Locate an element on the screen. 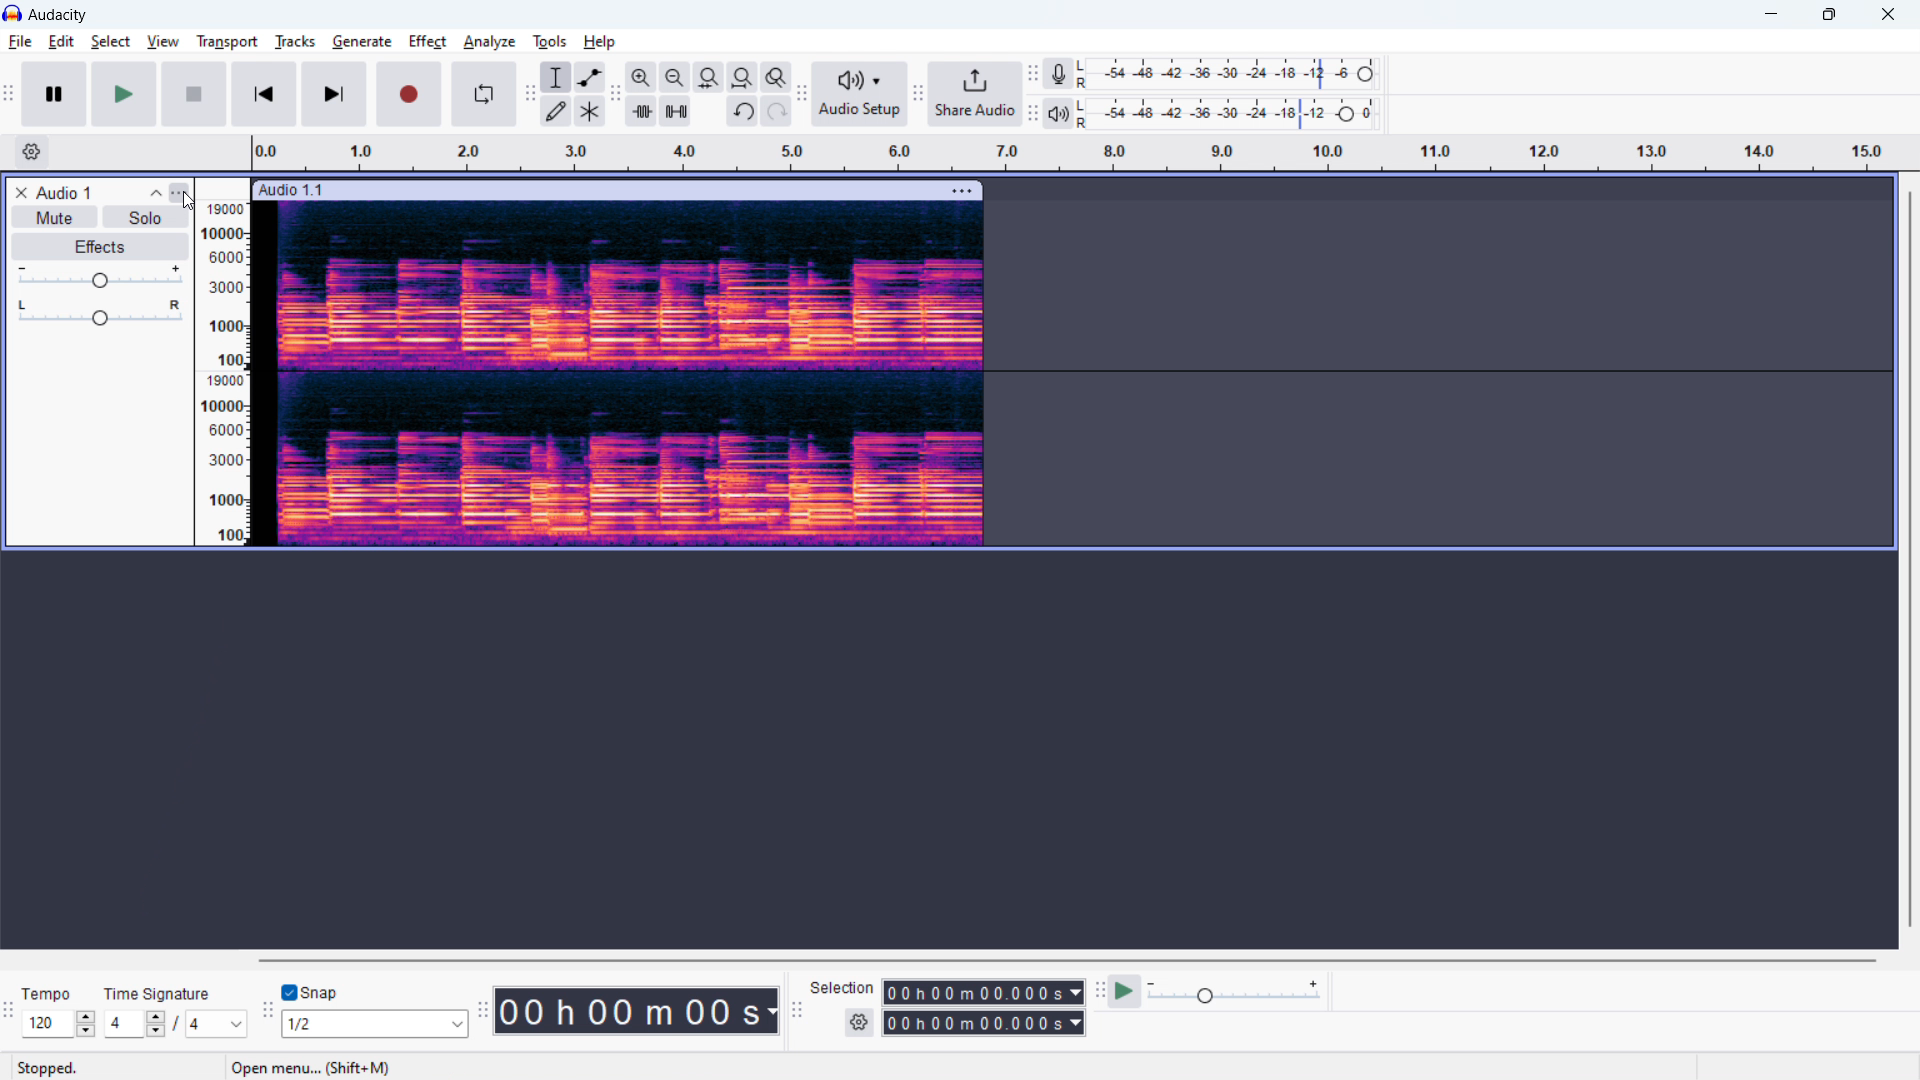 The width and height of the screenshot is (1920, 1080). tempo is located at coordinates (49, 996).